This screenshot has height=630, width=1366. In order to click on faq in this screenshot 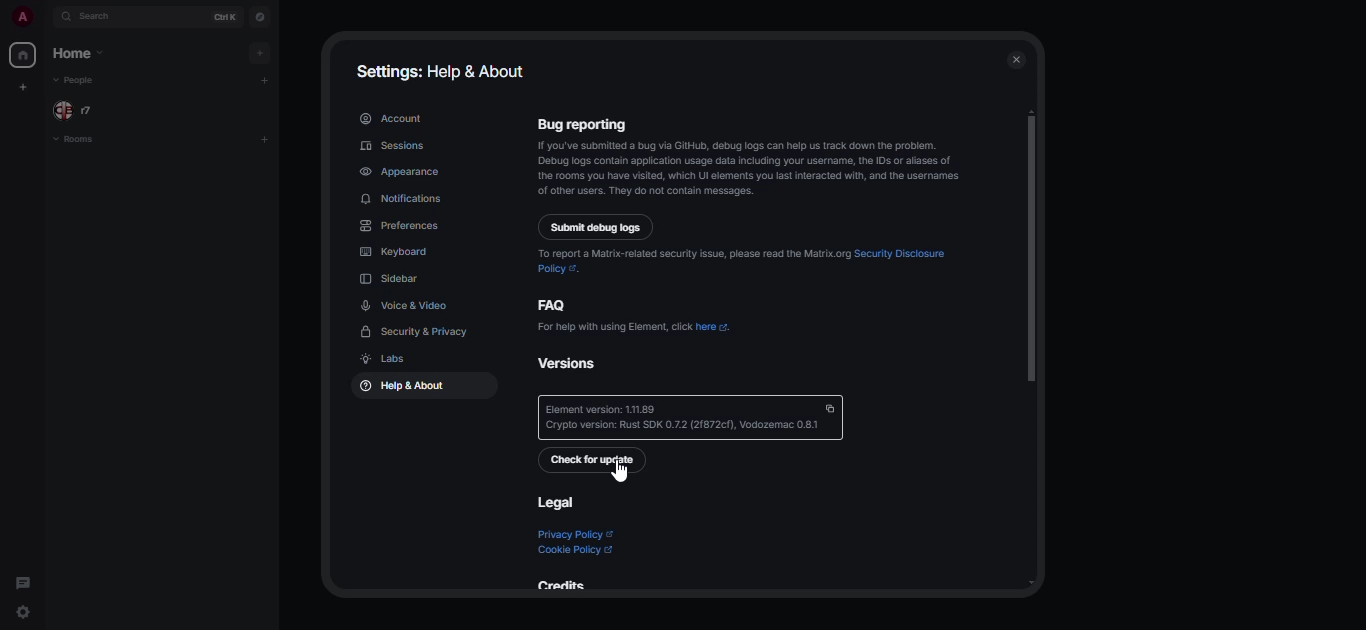, I will do `click(559, 304)`.